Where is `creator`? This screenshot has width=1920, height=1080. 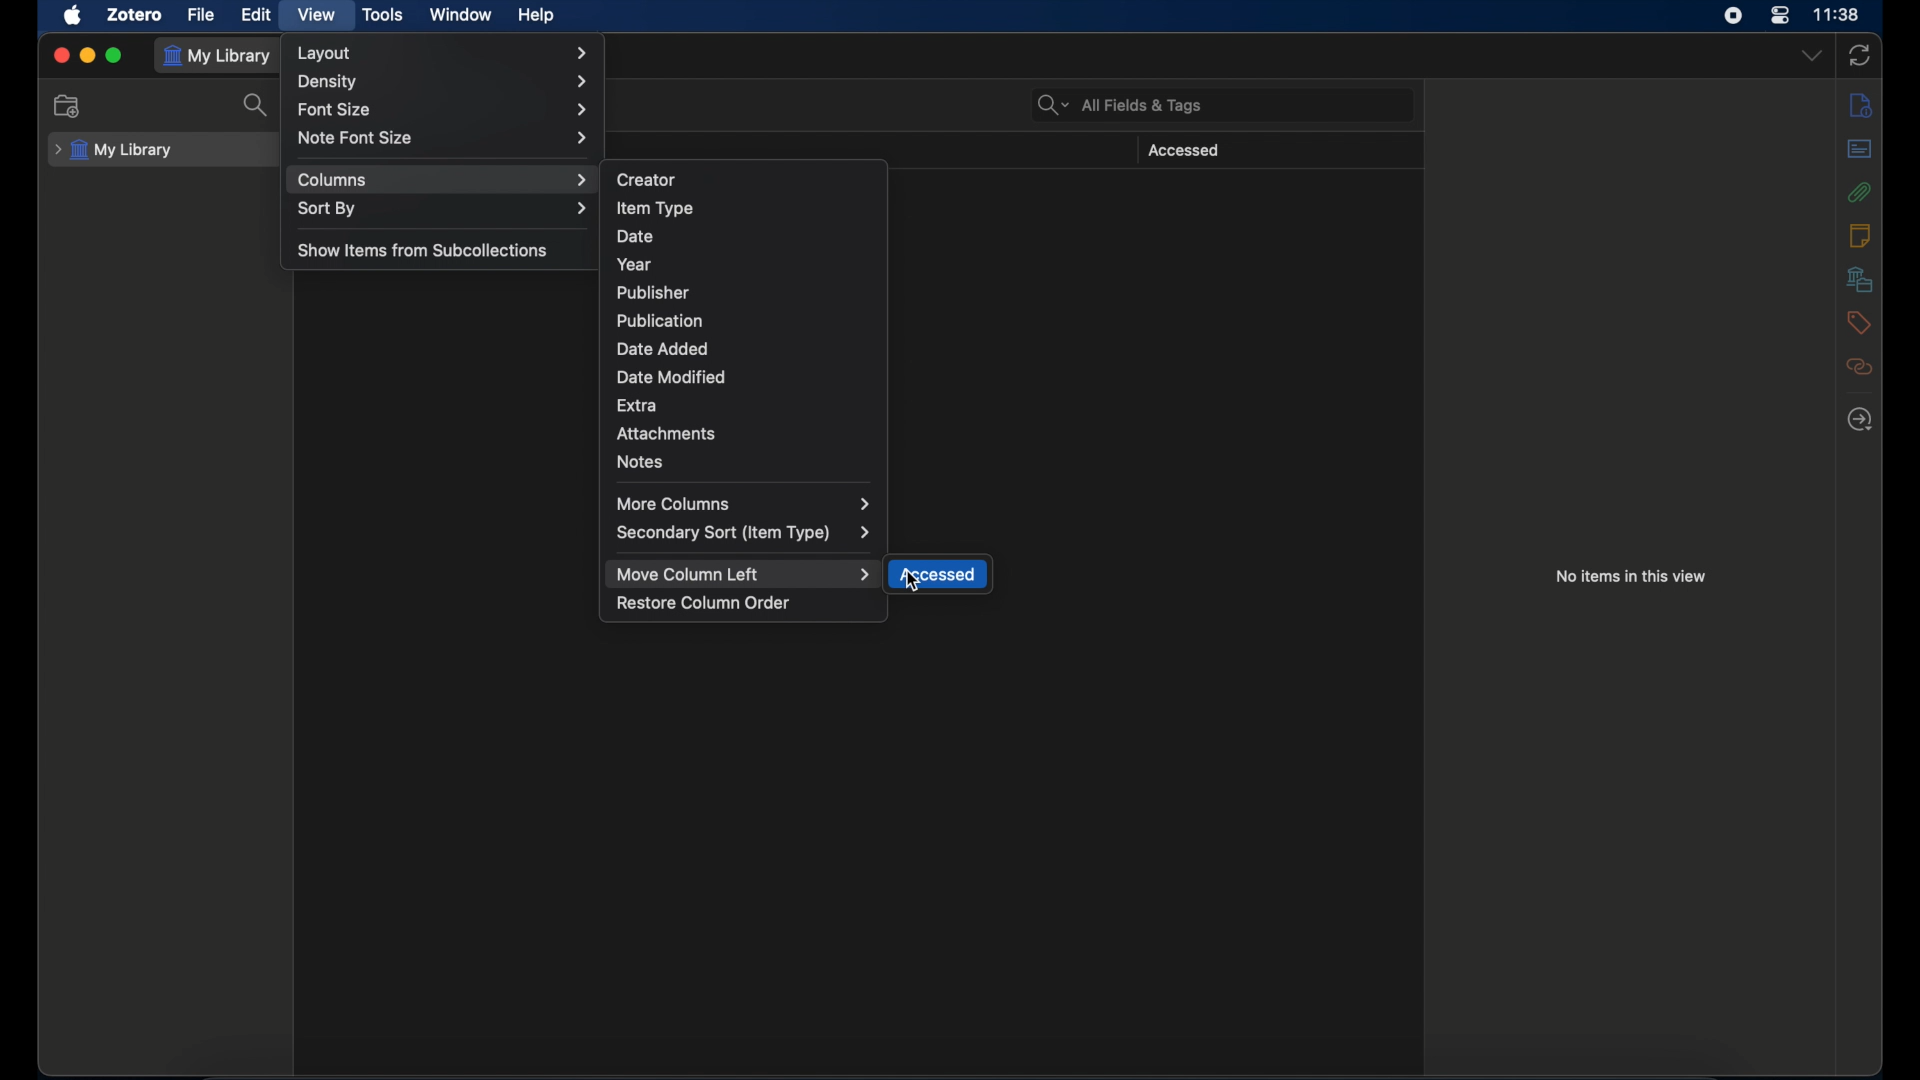
creator is located at coordinates (648, 179).